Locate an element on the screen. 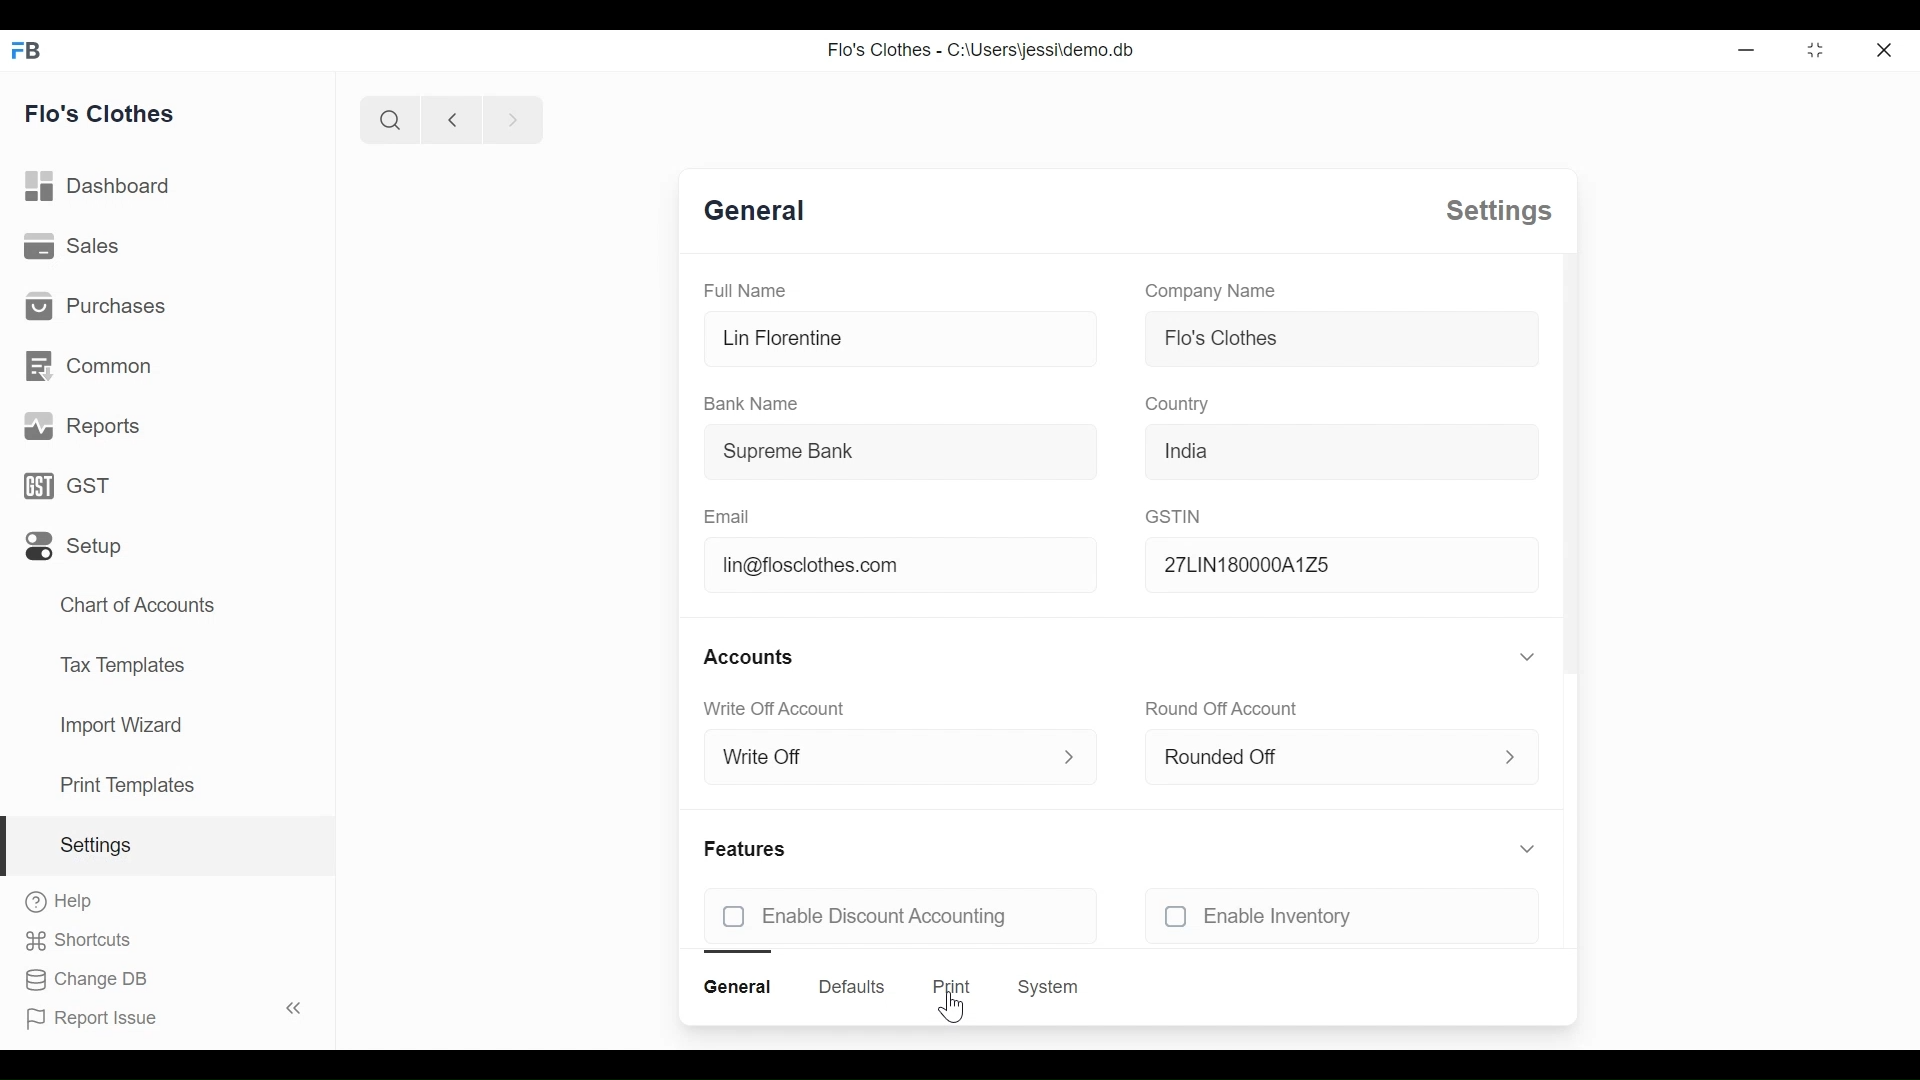  change DB is located at coordinates (84, 980).